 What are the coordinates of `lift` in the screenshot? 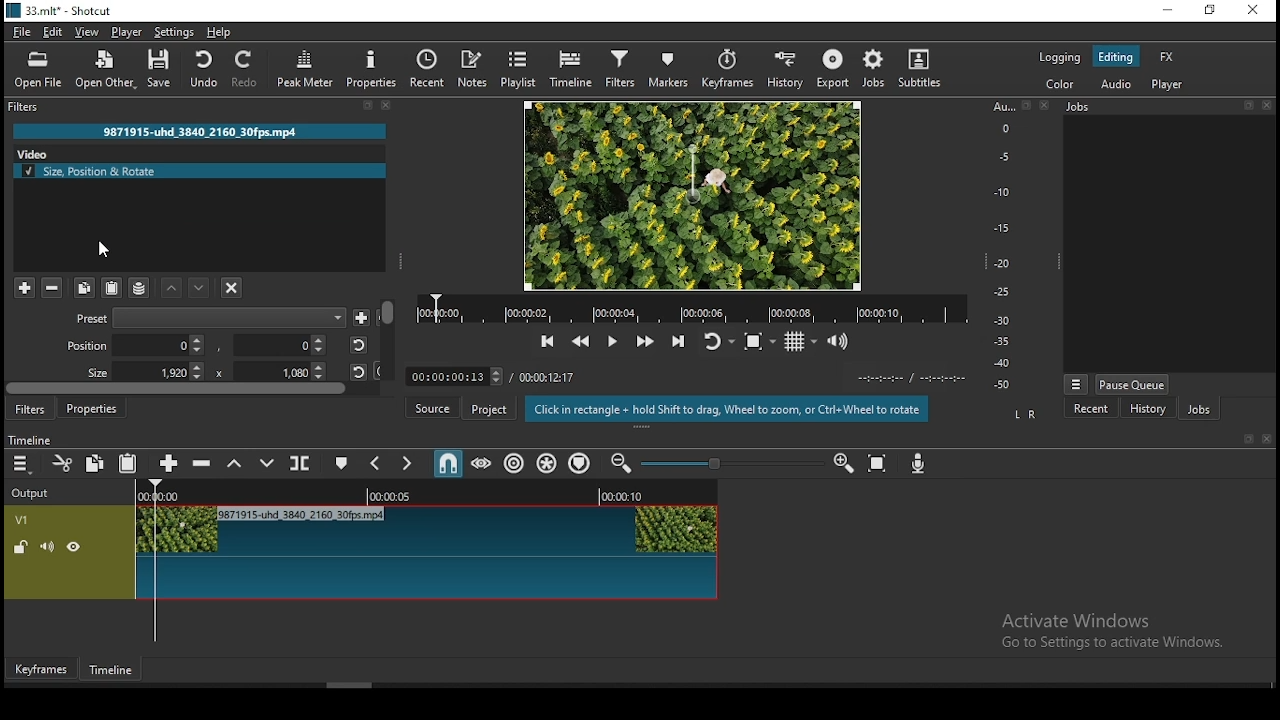 It's located at (235, 464).